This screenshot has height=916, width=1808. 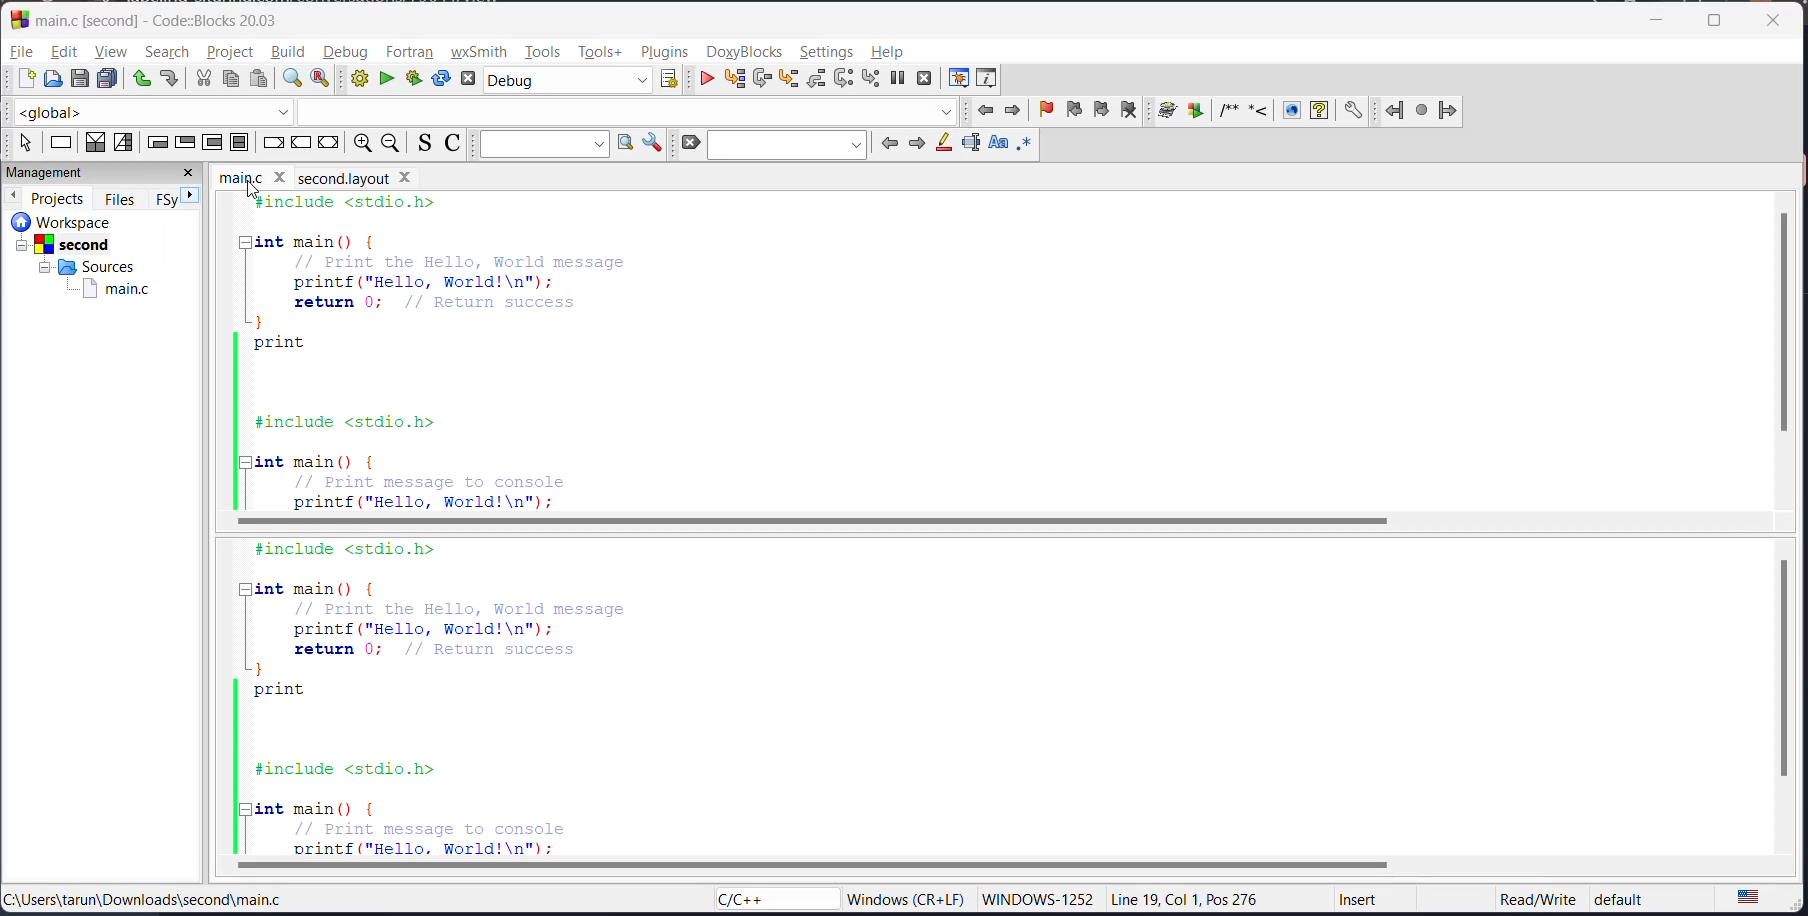 What do you see at coordinates (362, 141) in the screenshot?
I see `zoom in` at bounding box center [362, 141].